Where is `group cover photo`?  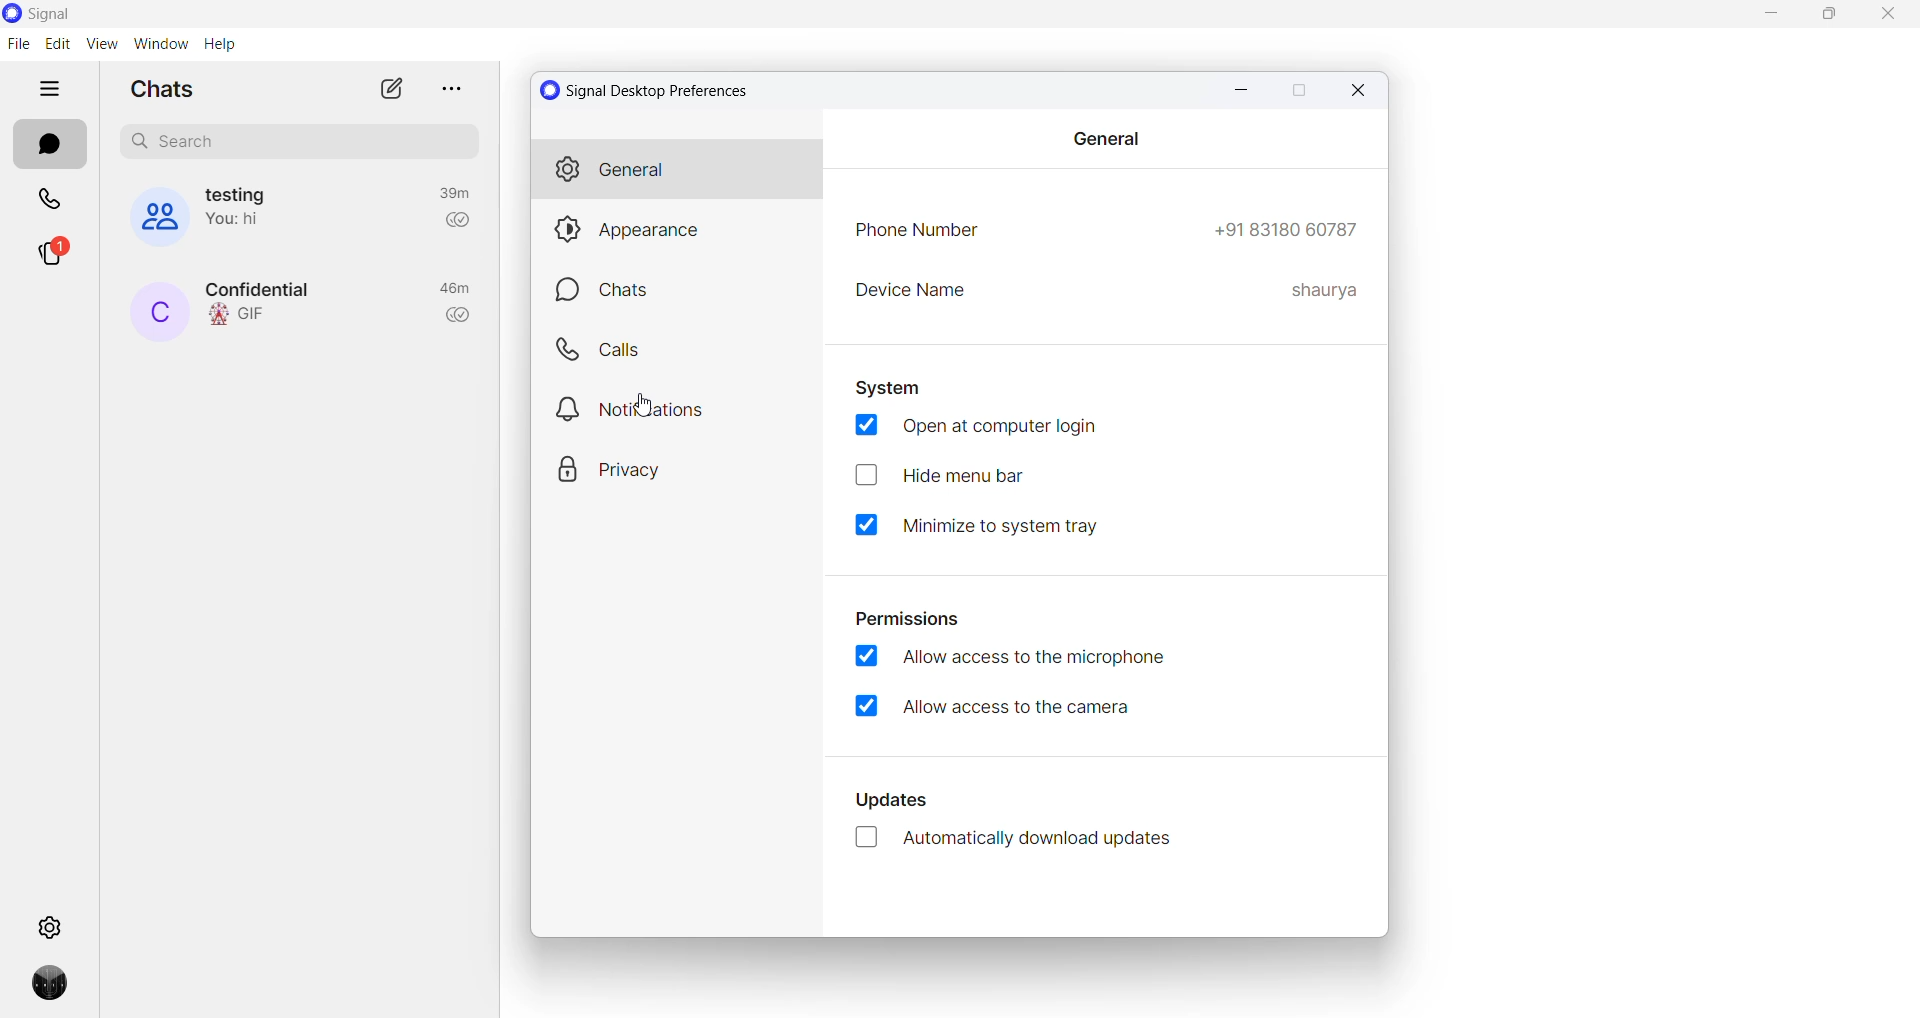 group cover photo is located at coordinates (149, 217).